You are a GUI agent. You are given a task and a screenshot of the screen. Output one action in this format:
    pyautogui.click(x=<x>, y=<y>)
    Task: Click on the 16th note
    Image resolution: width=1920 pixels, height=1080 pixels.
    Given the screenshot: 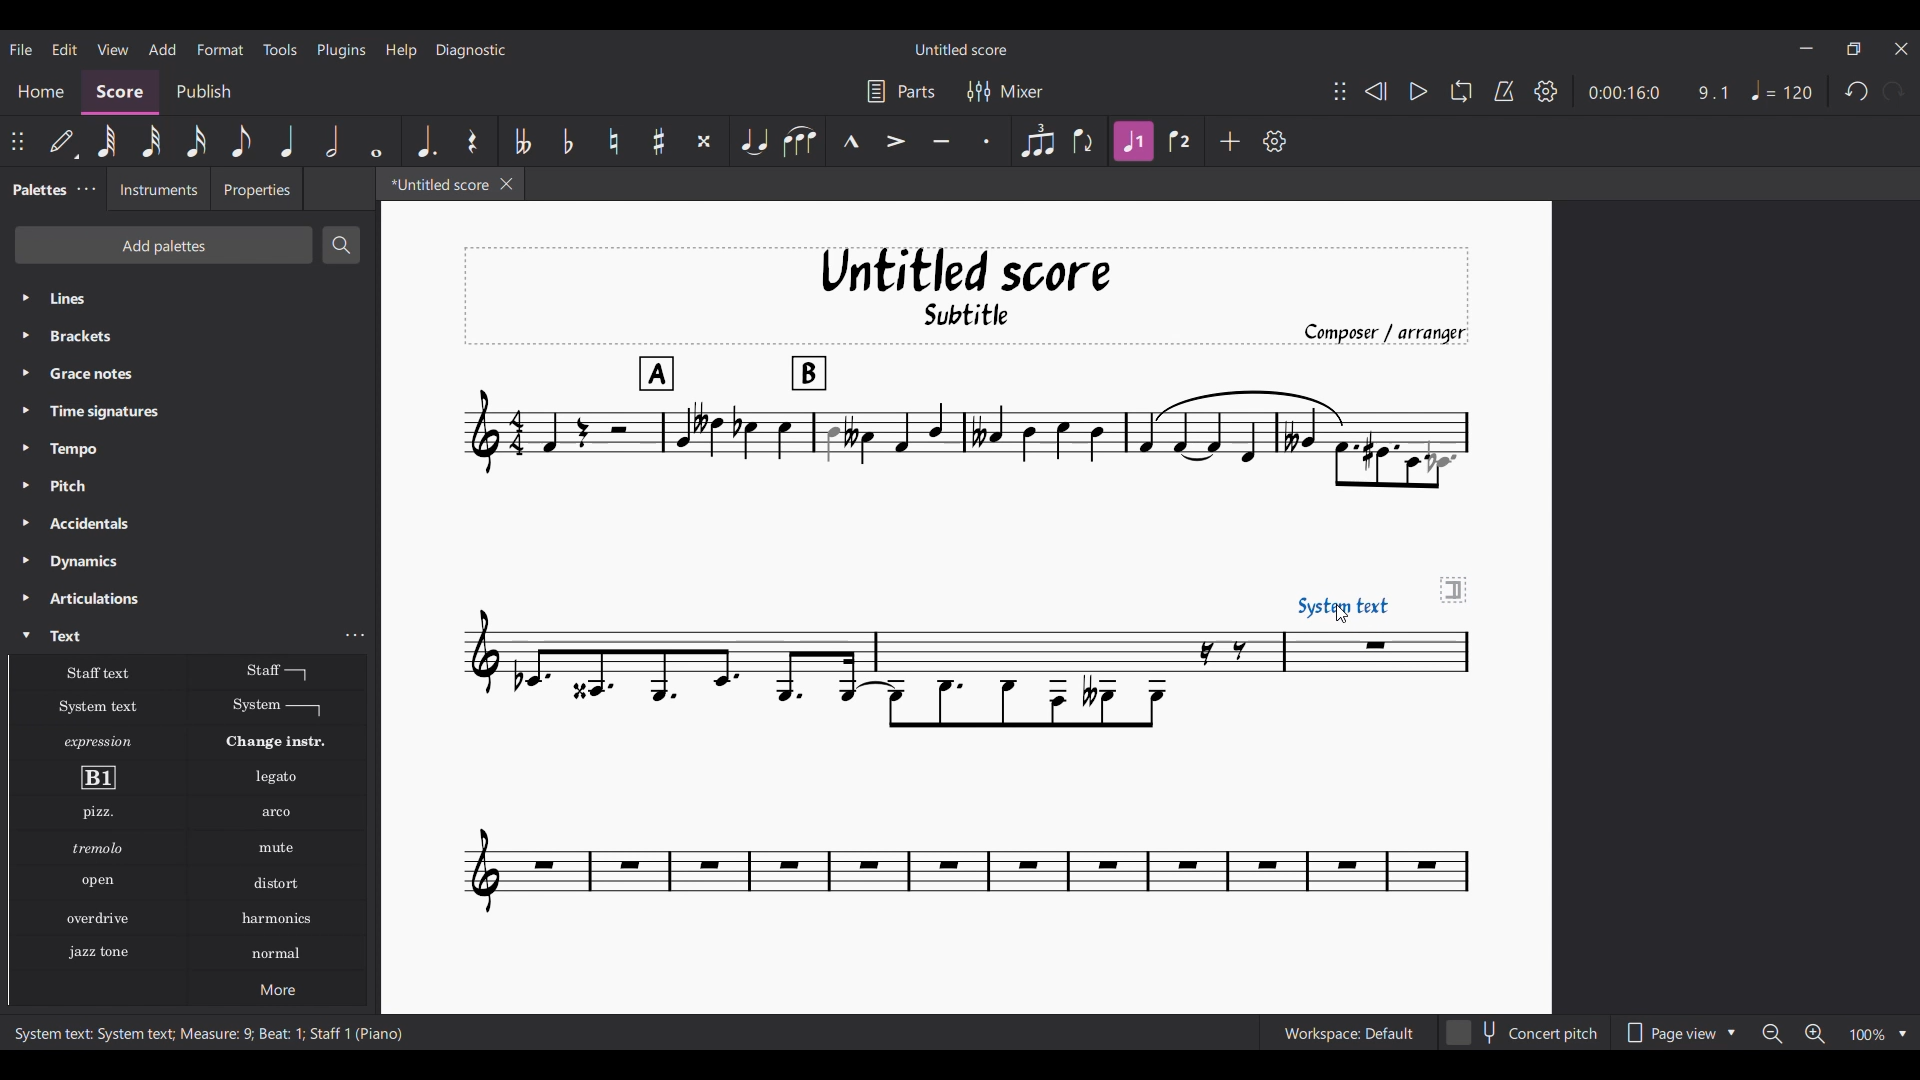 What is the action you would take?
    pyautogui.click(x=196, y=141)
    